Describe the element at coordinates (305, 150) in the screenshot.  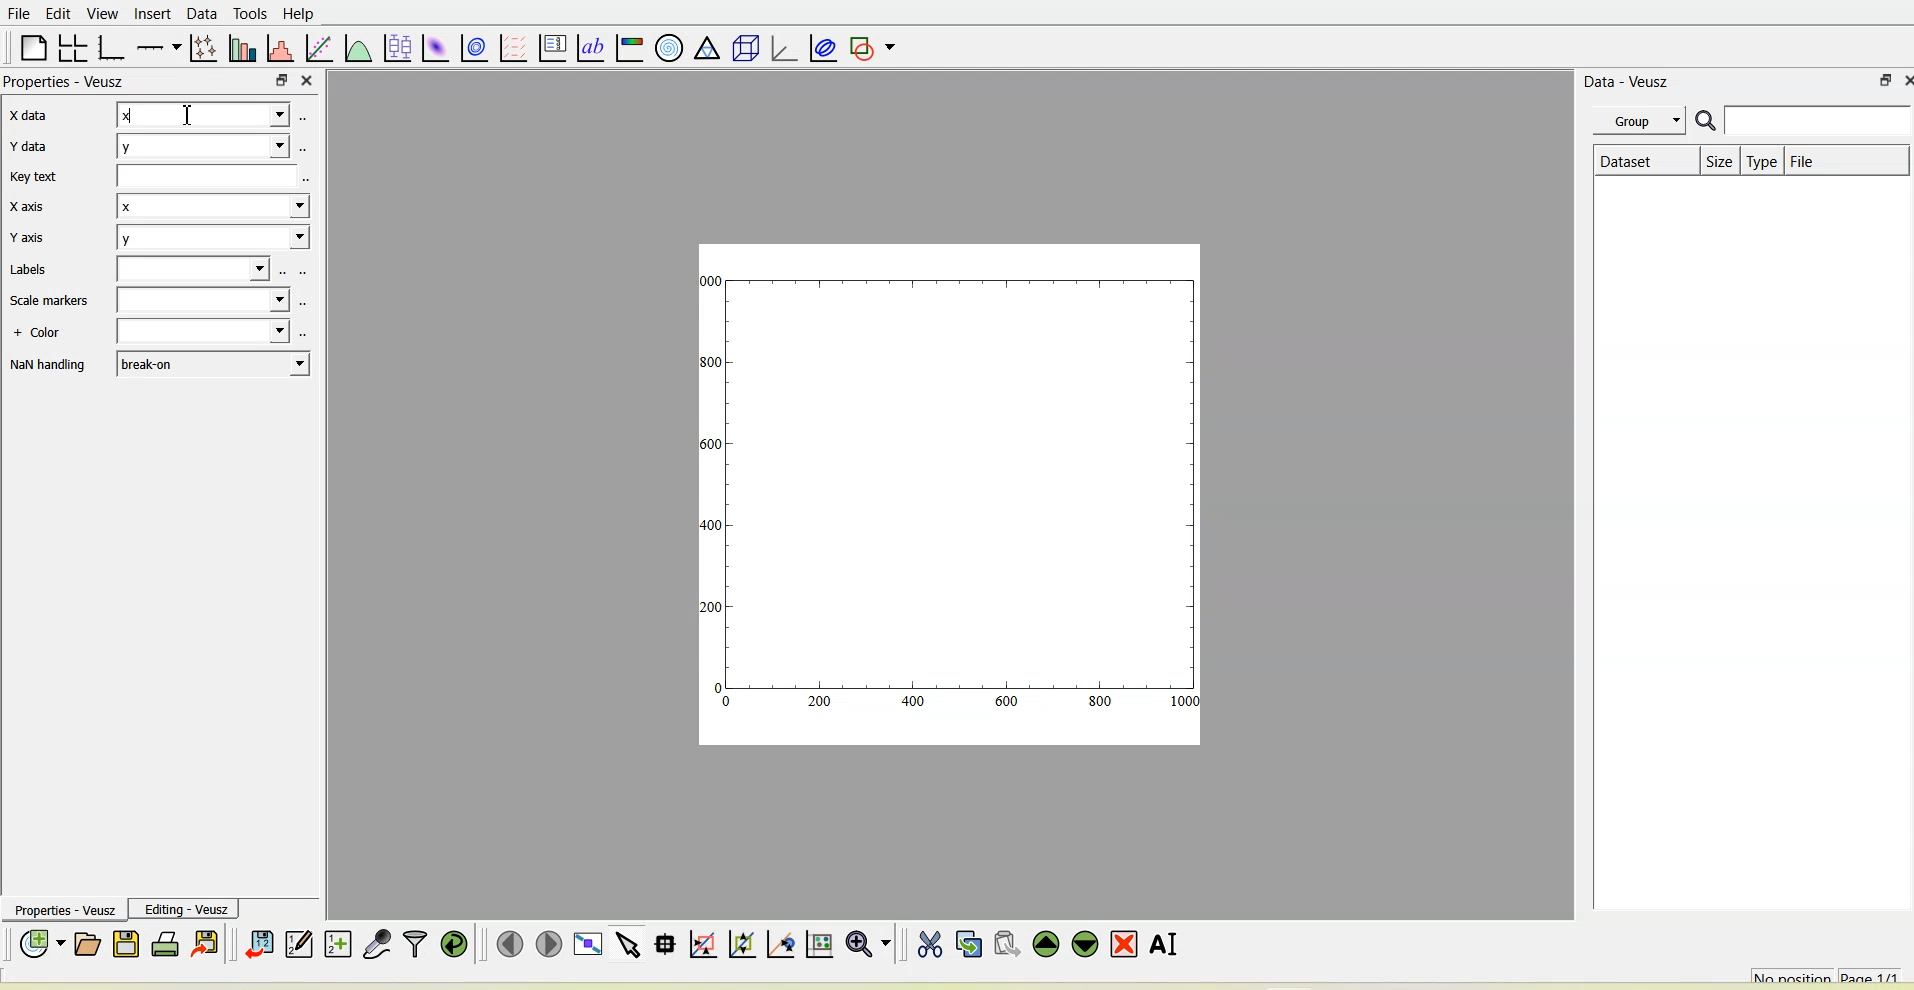
I see `select using dataset browser` at that location.